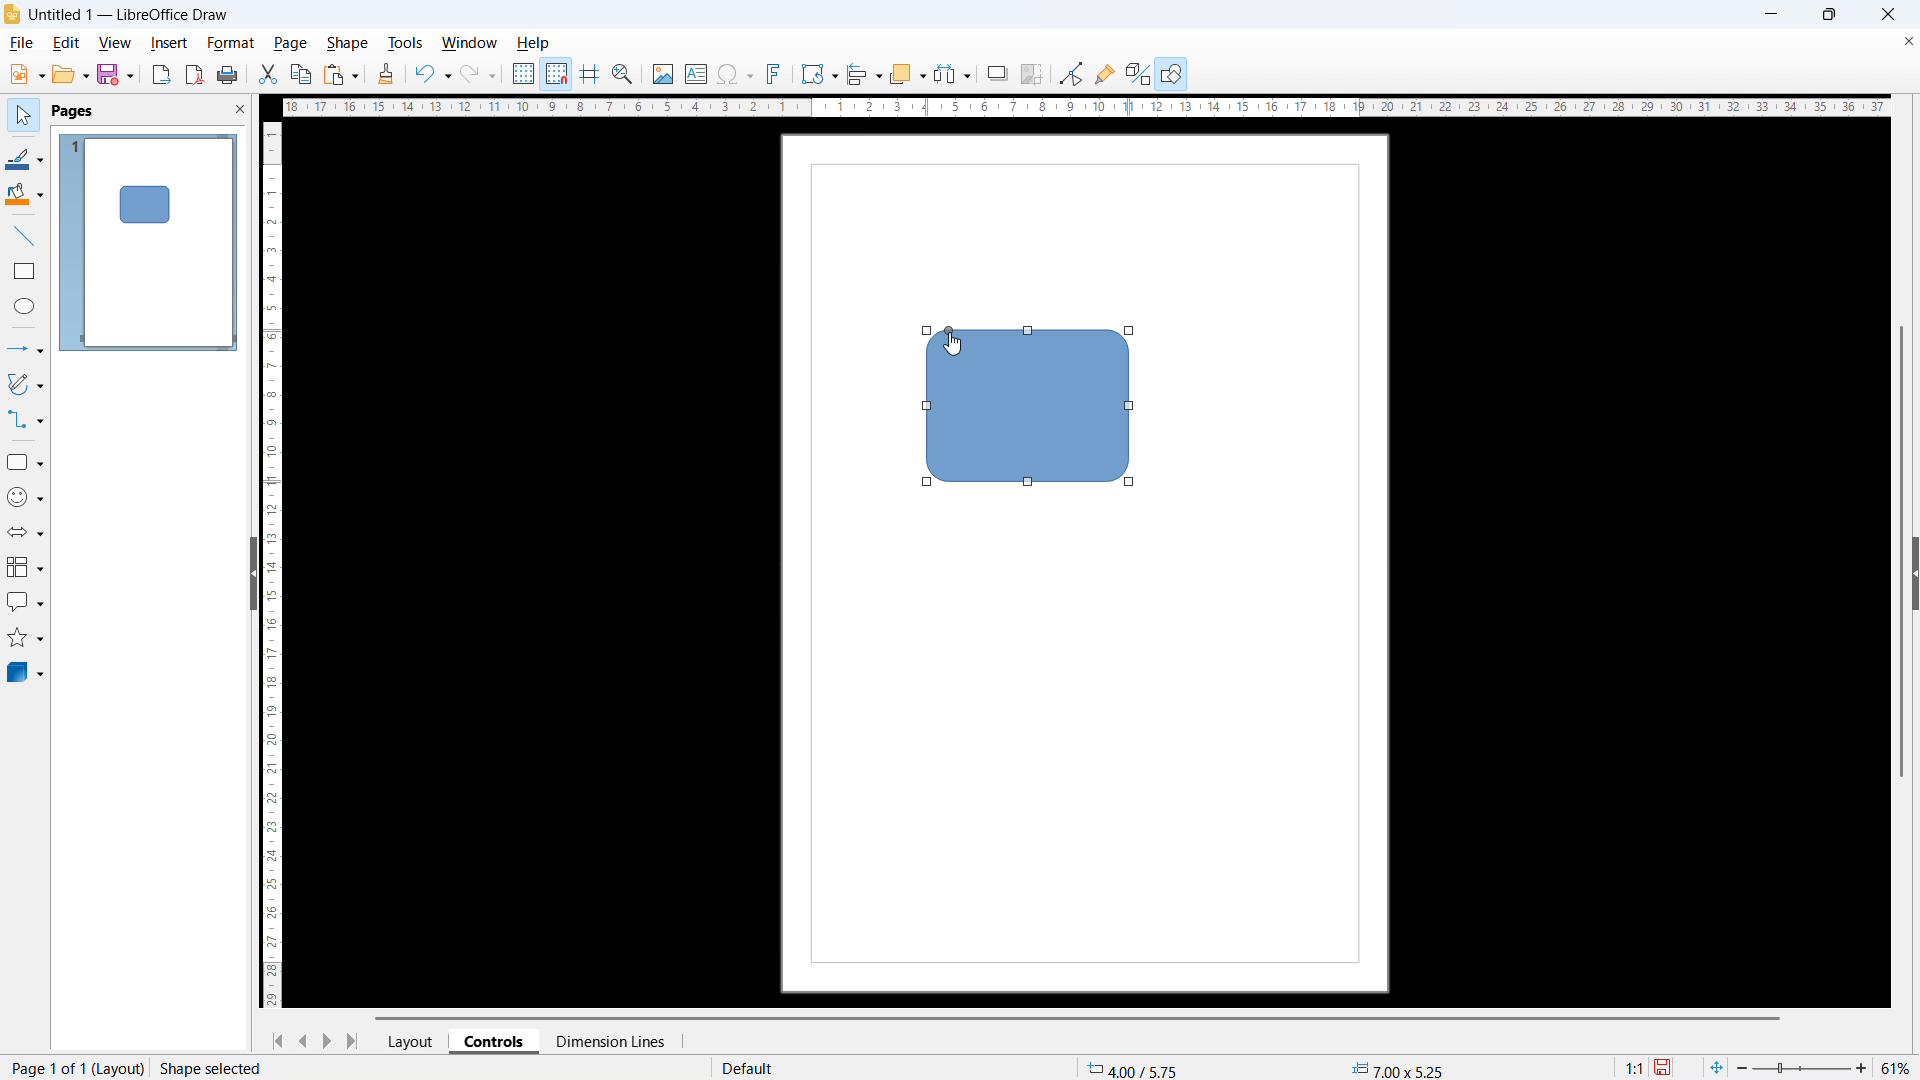 This screenshot has height=1080, width=1920. Describe the element at coordinates (74, 1068) in the screenshot. I see `Page number ` at that location.